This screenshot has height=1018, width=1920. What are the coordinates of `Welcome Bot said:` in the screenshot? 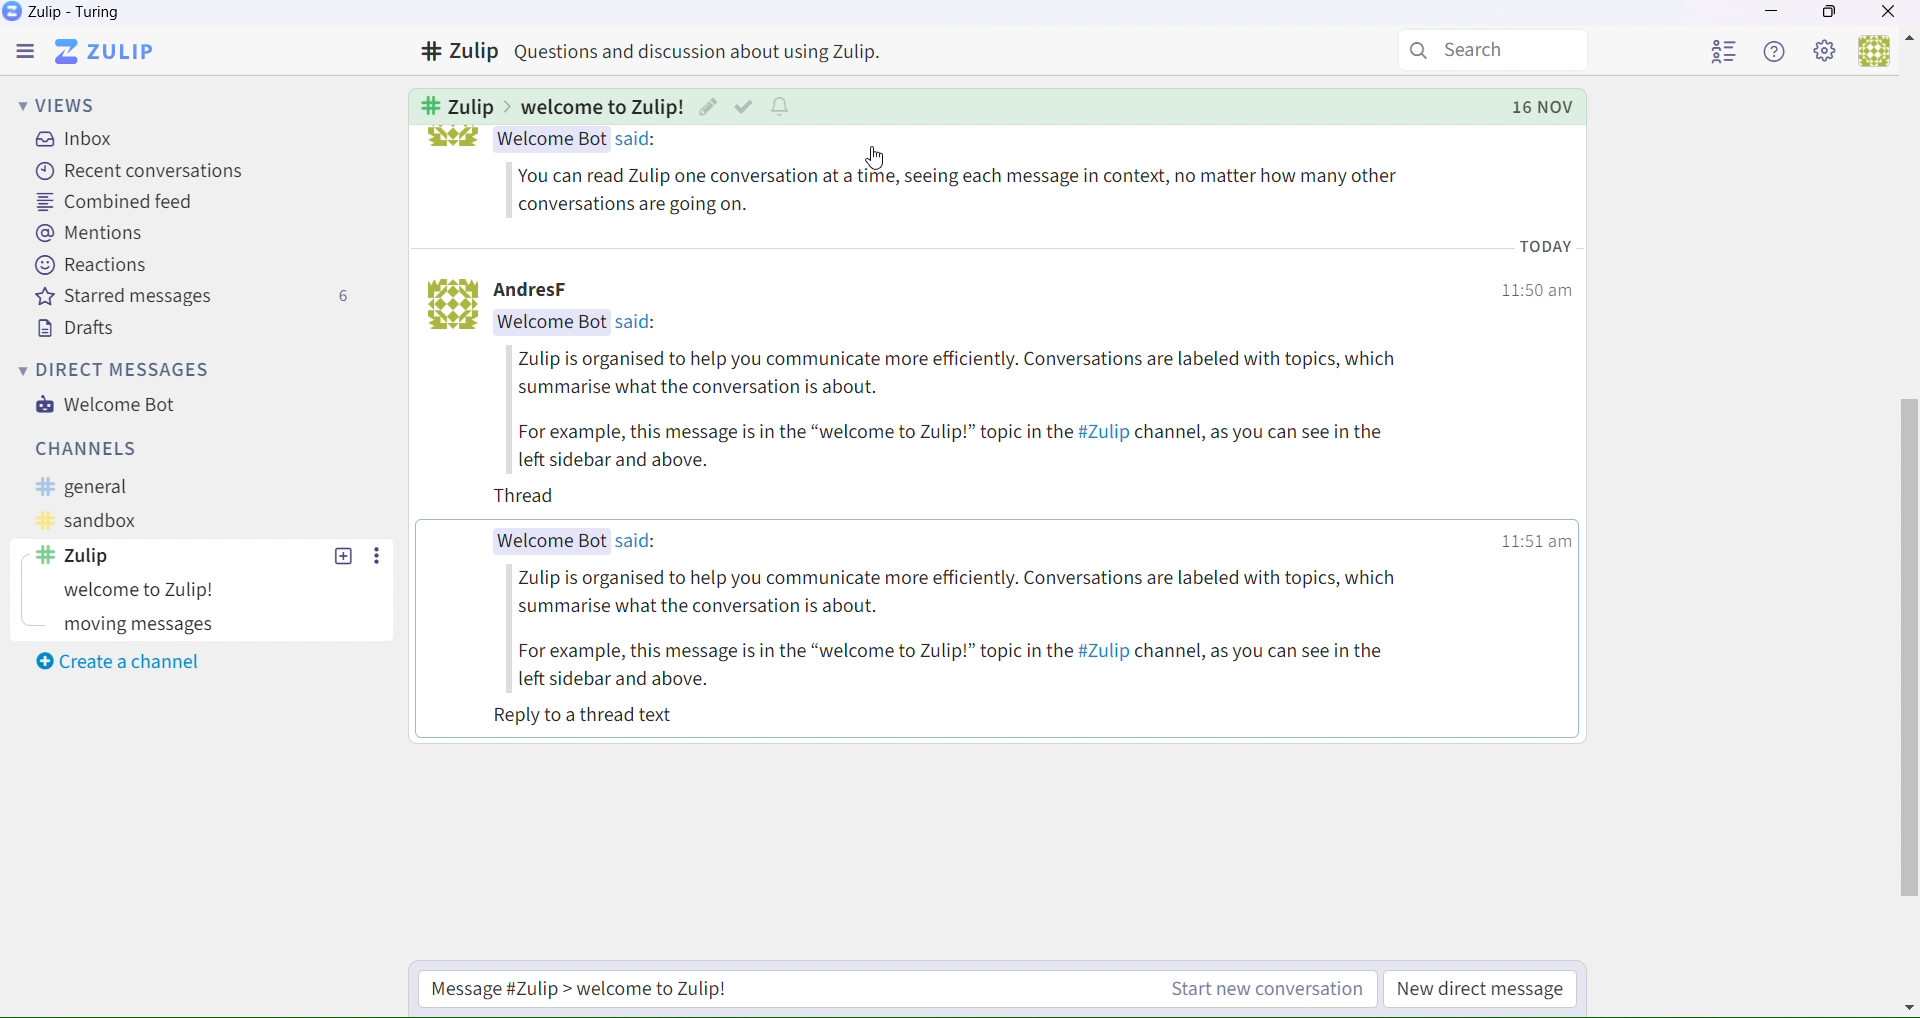 It's located at (609, 539).